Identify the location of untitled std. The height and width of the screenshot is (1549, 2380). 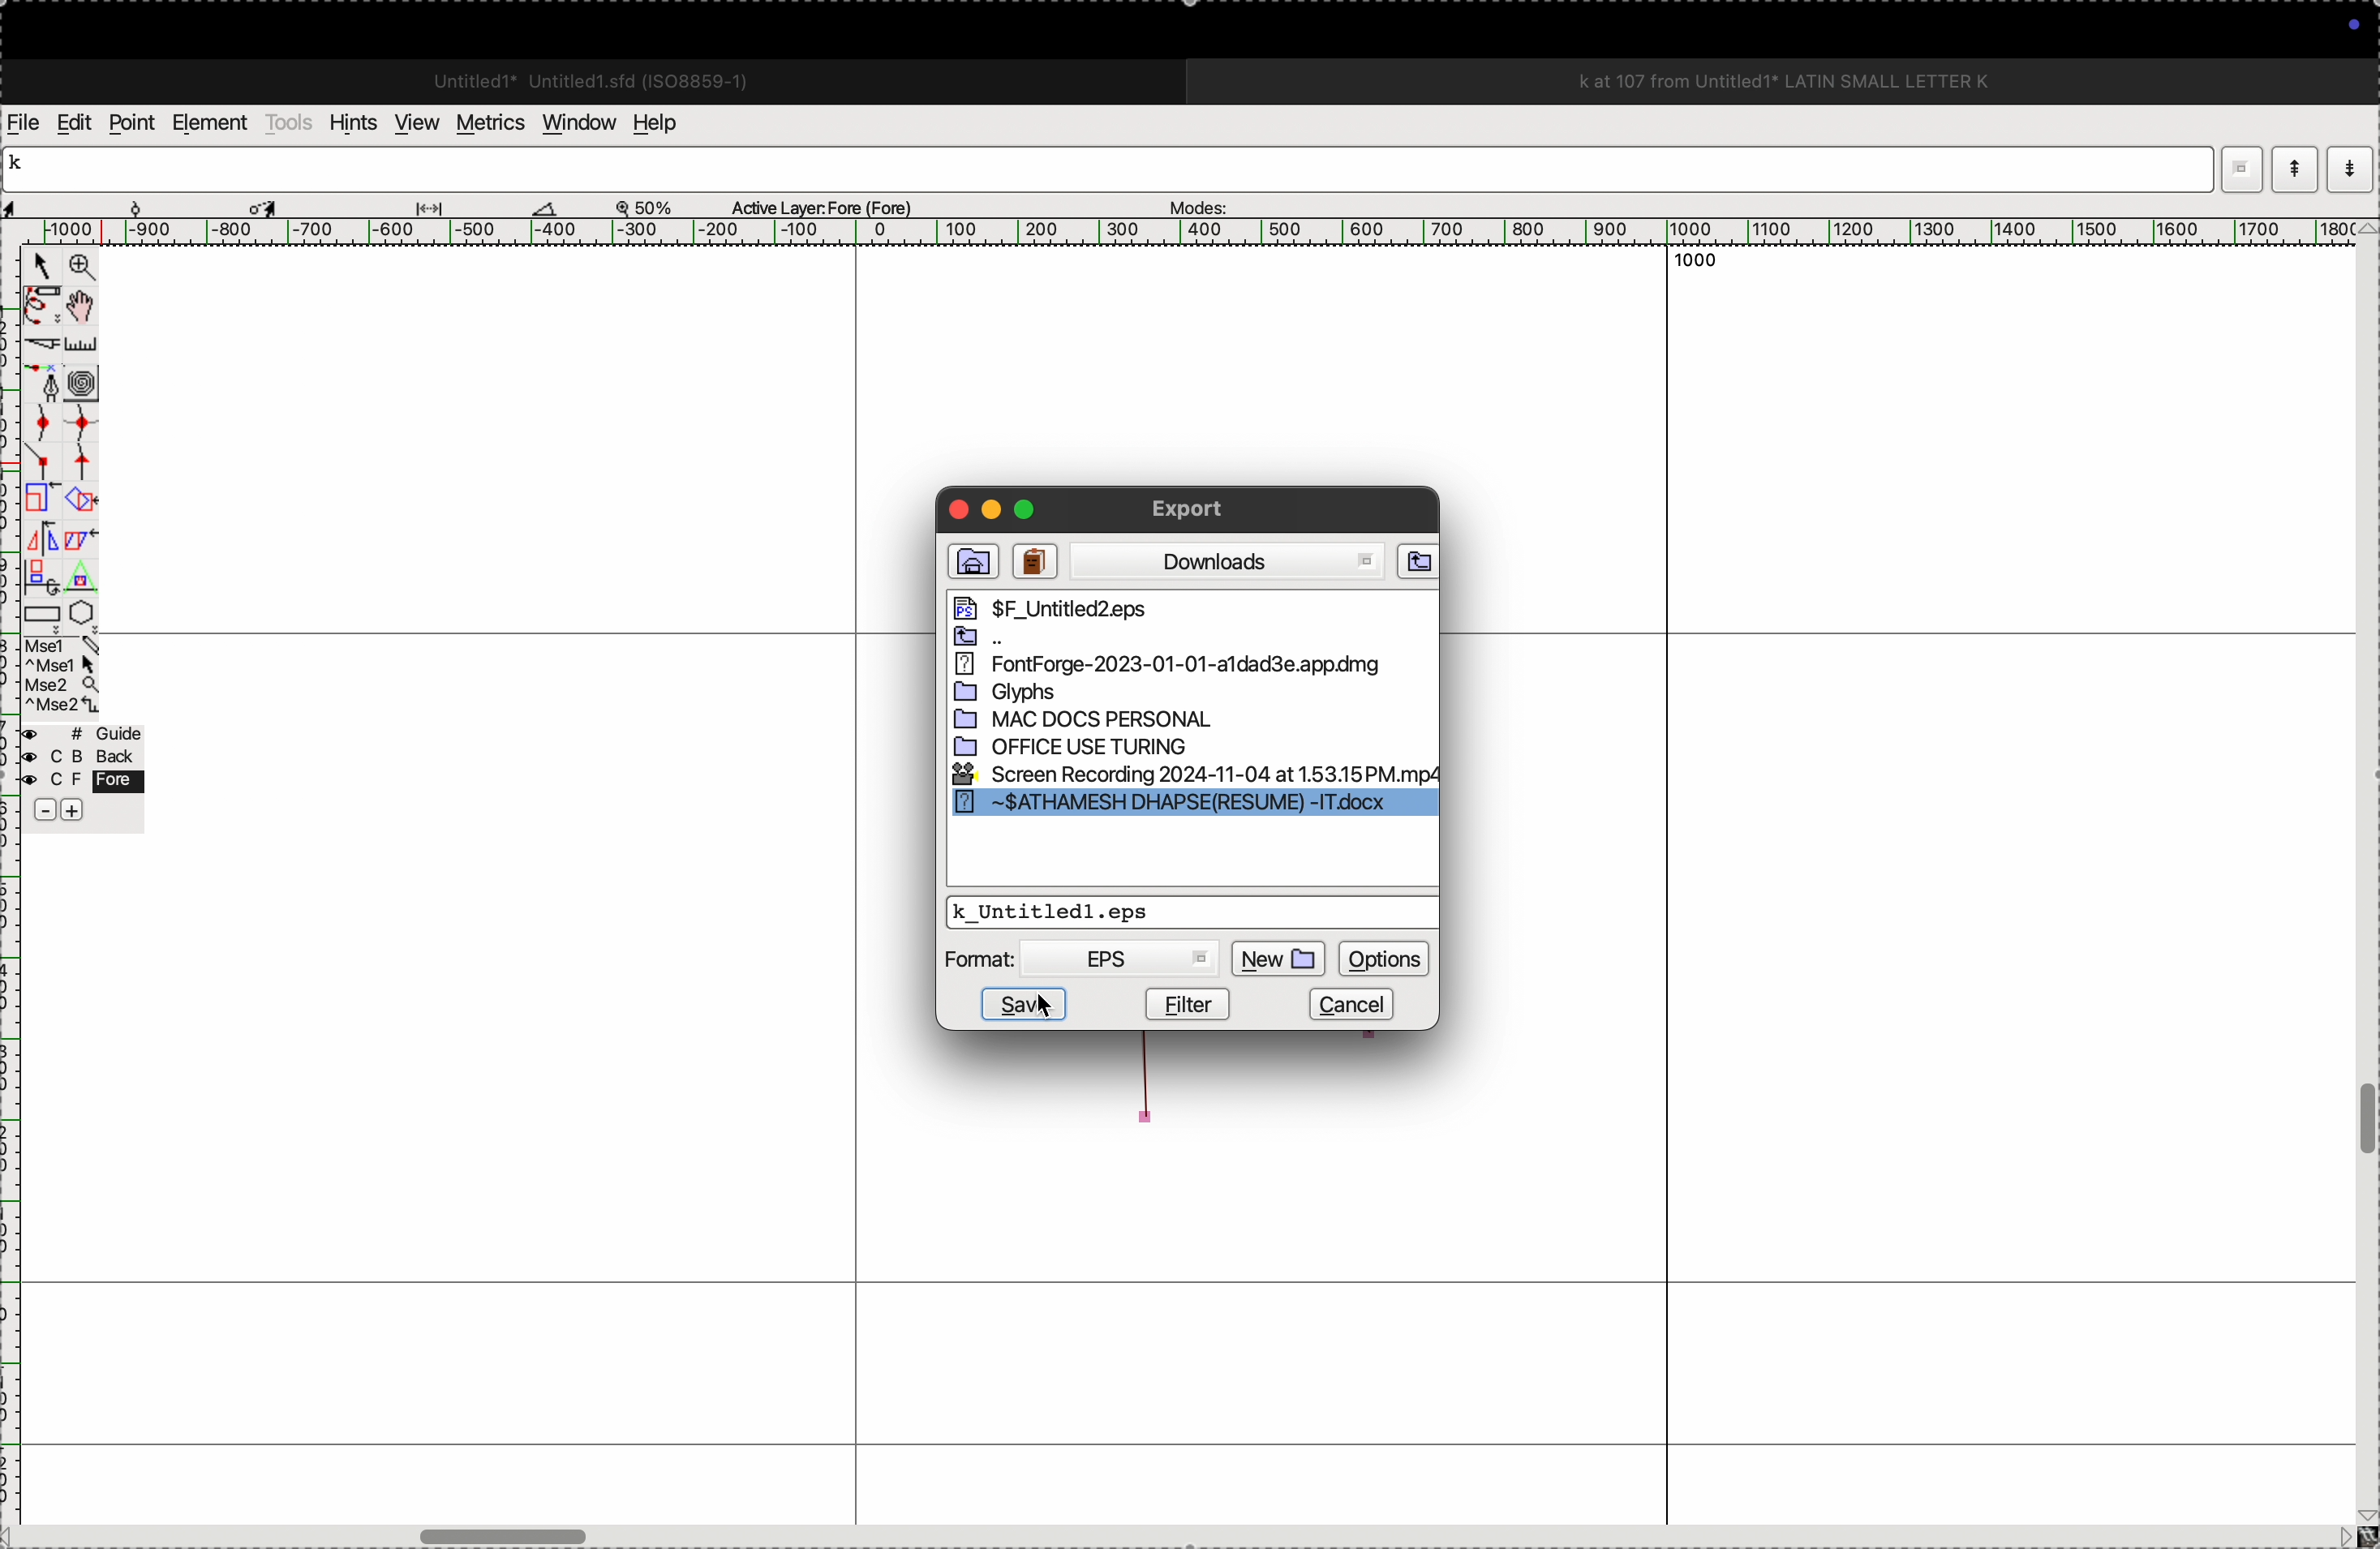
(599, 79).